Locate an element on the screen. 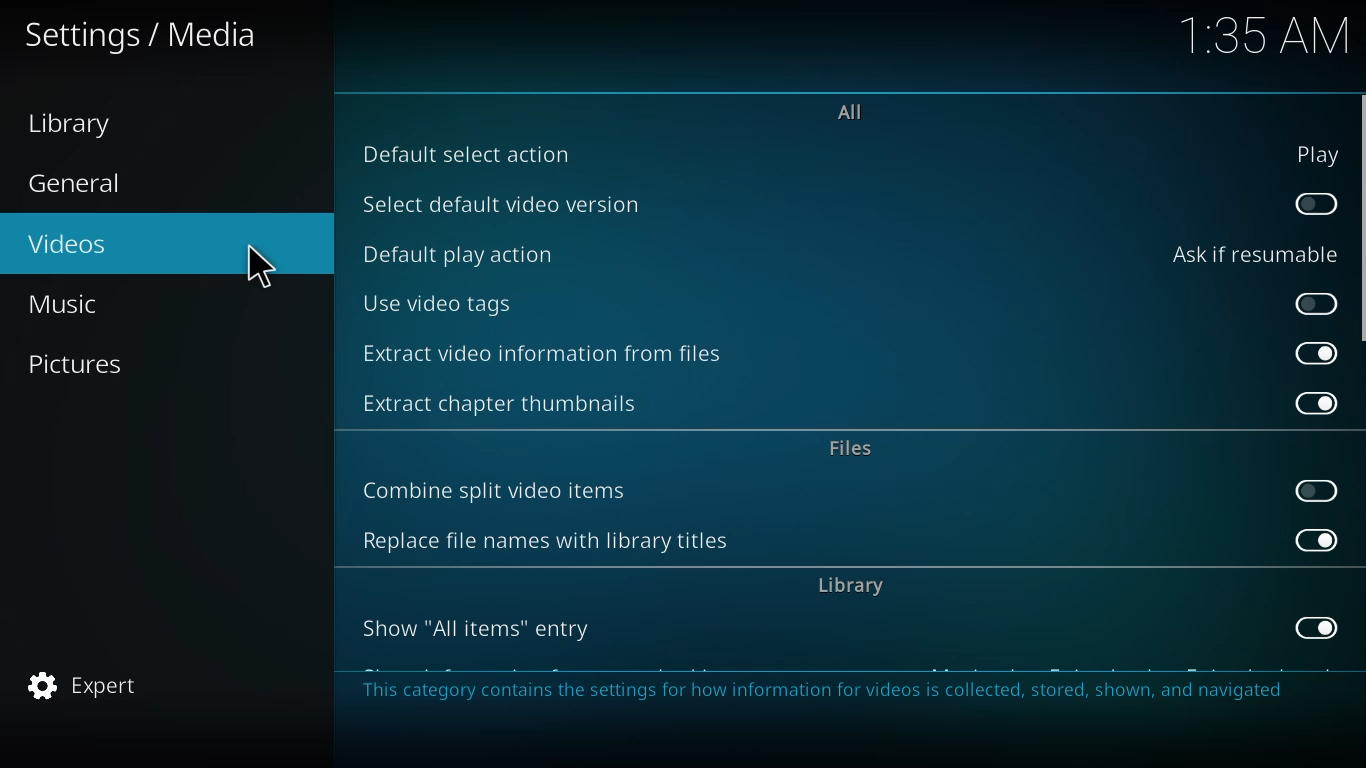 The height and width of the screenshot is (768, 1366). extract video info is located at coordinates (549, 354).